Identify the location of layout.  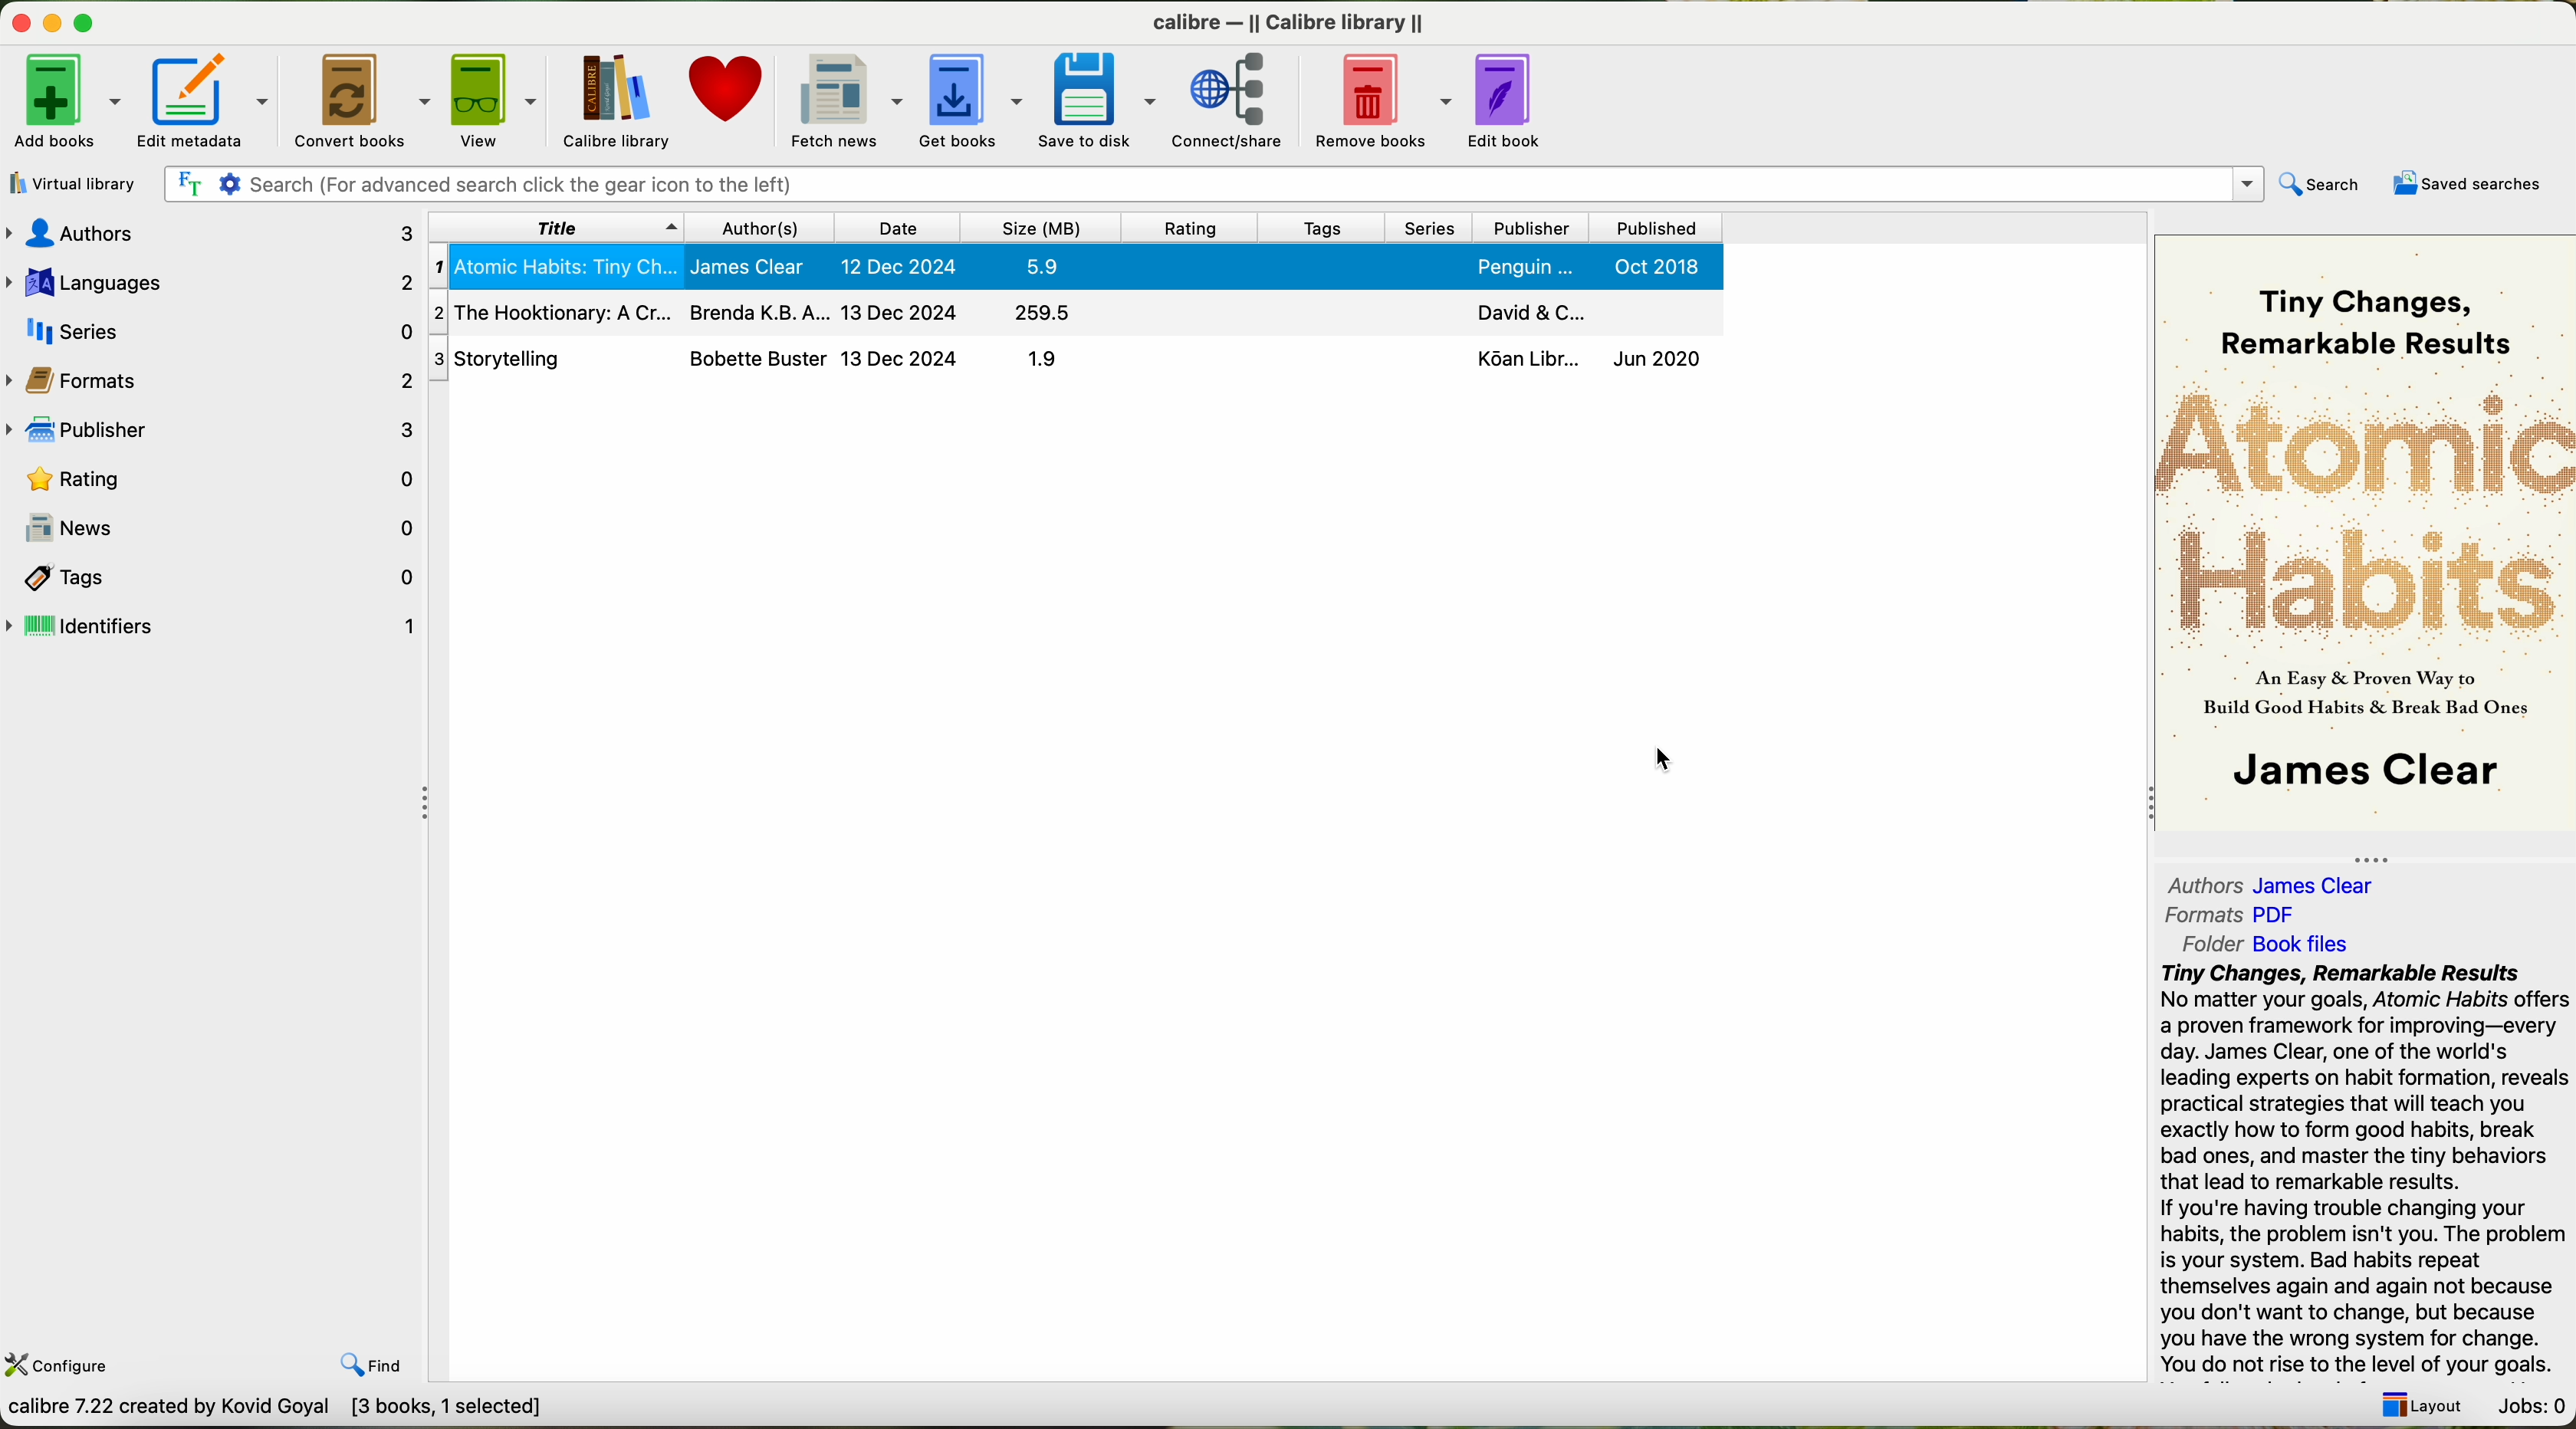
(2428, 1409).